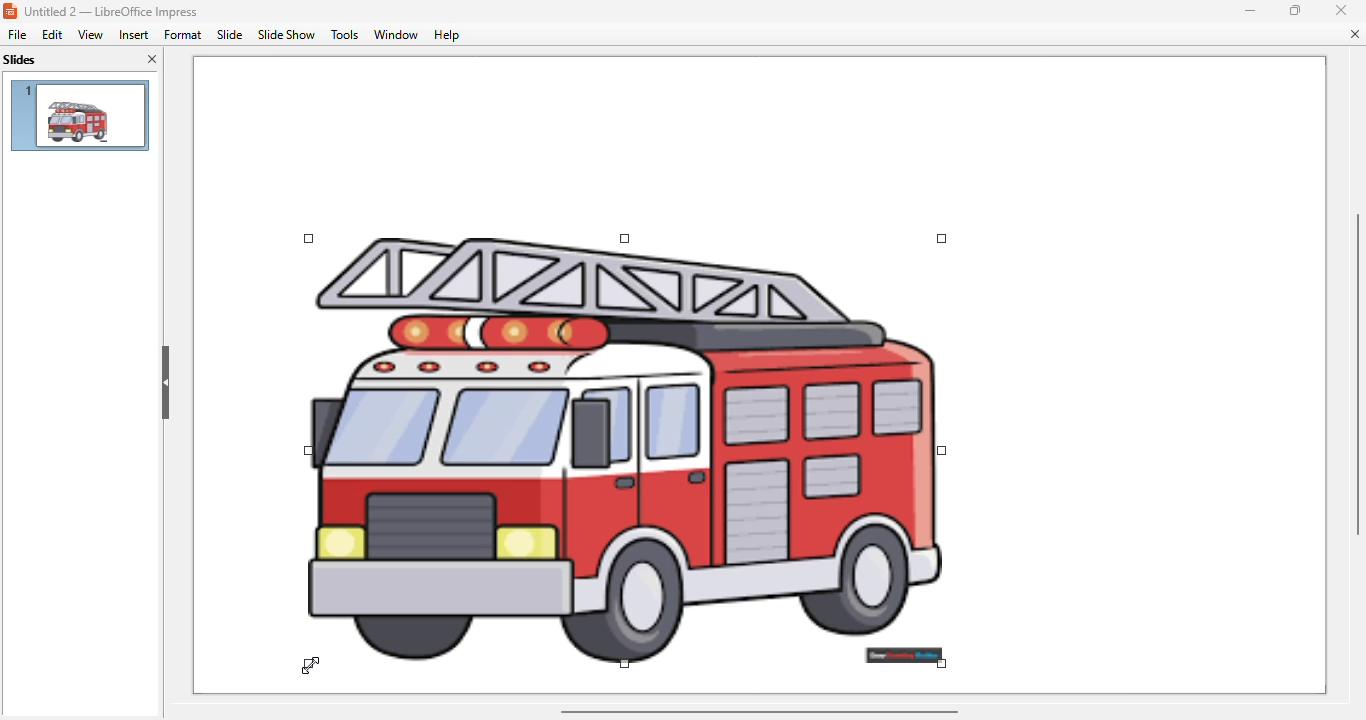 The image size is (1366, 720). Describe the element at coordinates (759, 712) in the screenshot. I see `horizontal scroll bar` at that location.